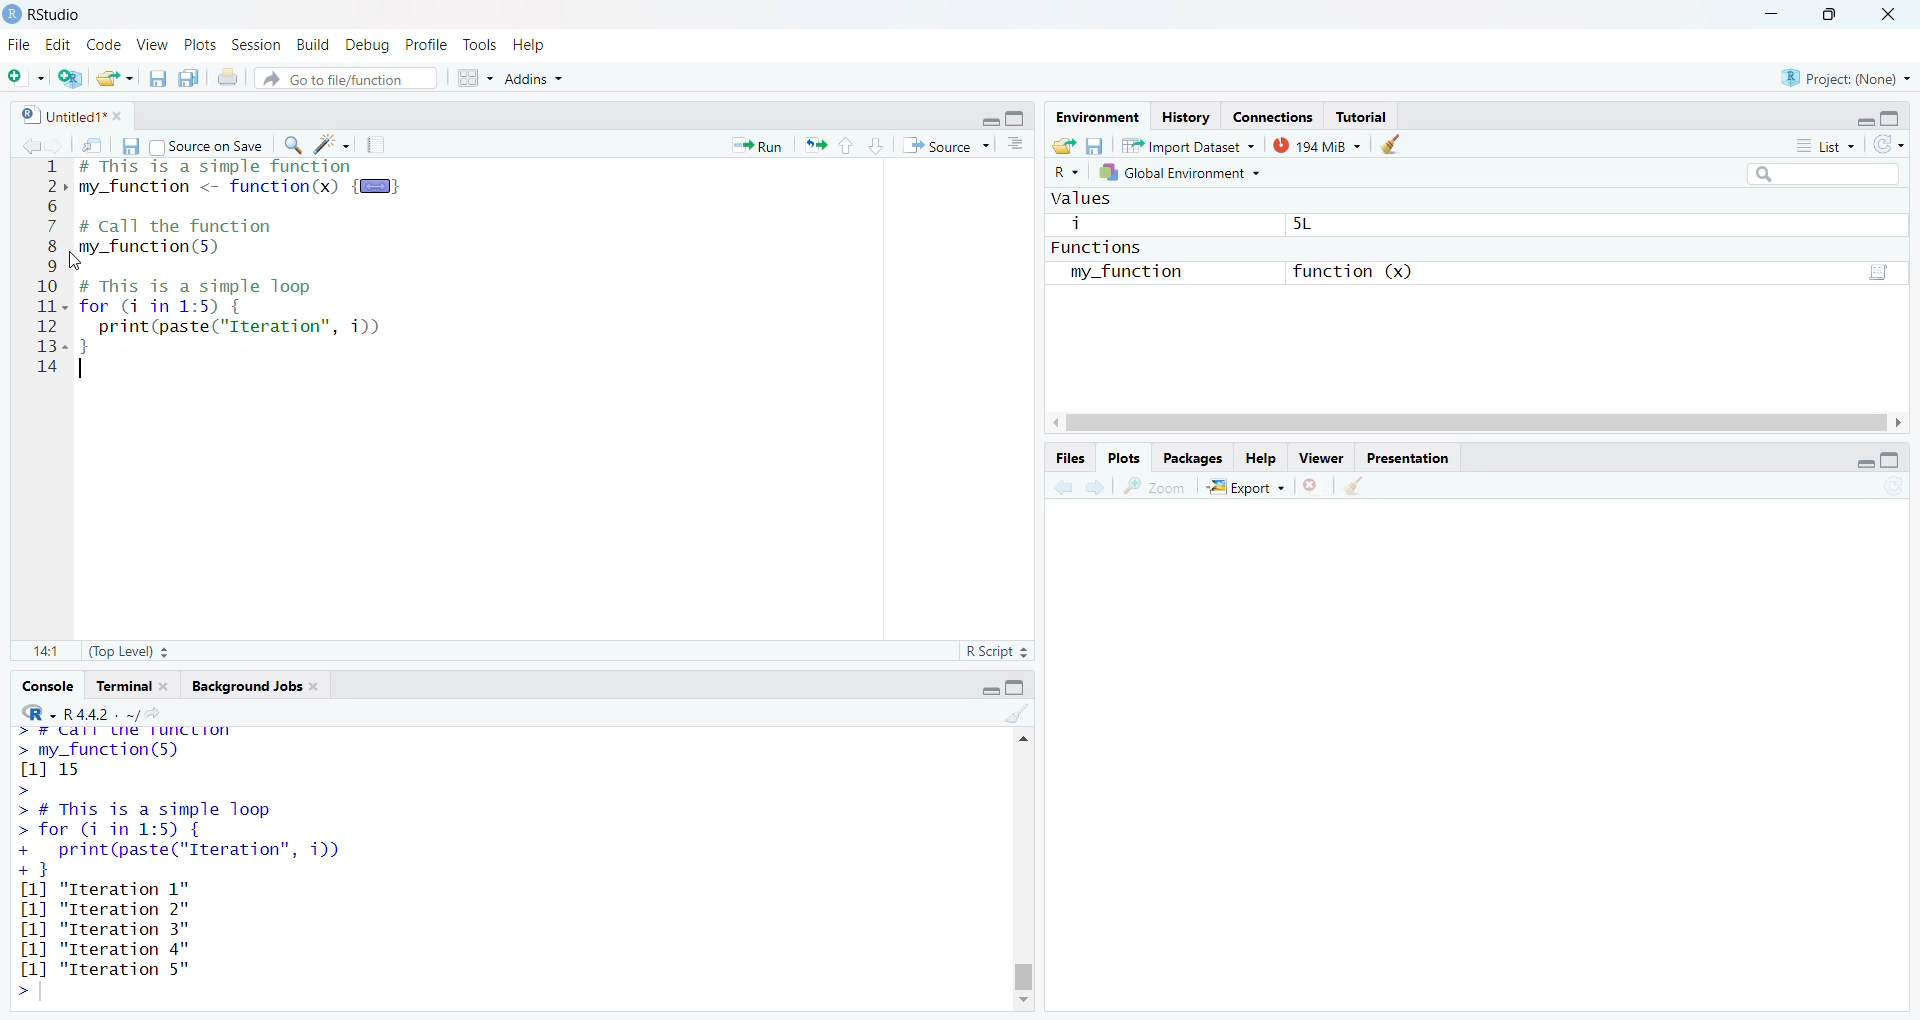 The height and width of the screenshot is (1020, 1920). What do you see at coordinates (48, 301) in the screenshot?
I see `serial numbers` at bounding box center [48, 301].